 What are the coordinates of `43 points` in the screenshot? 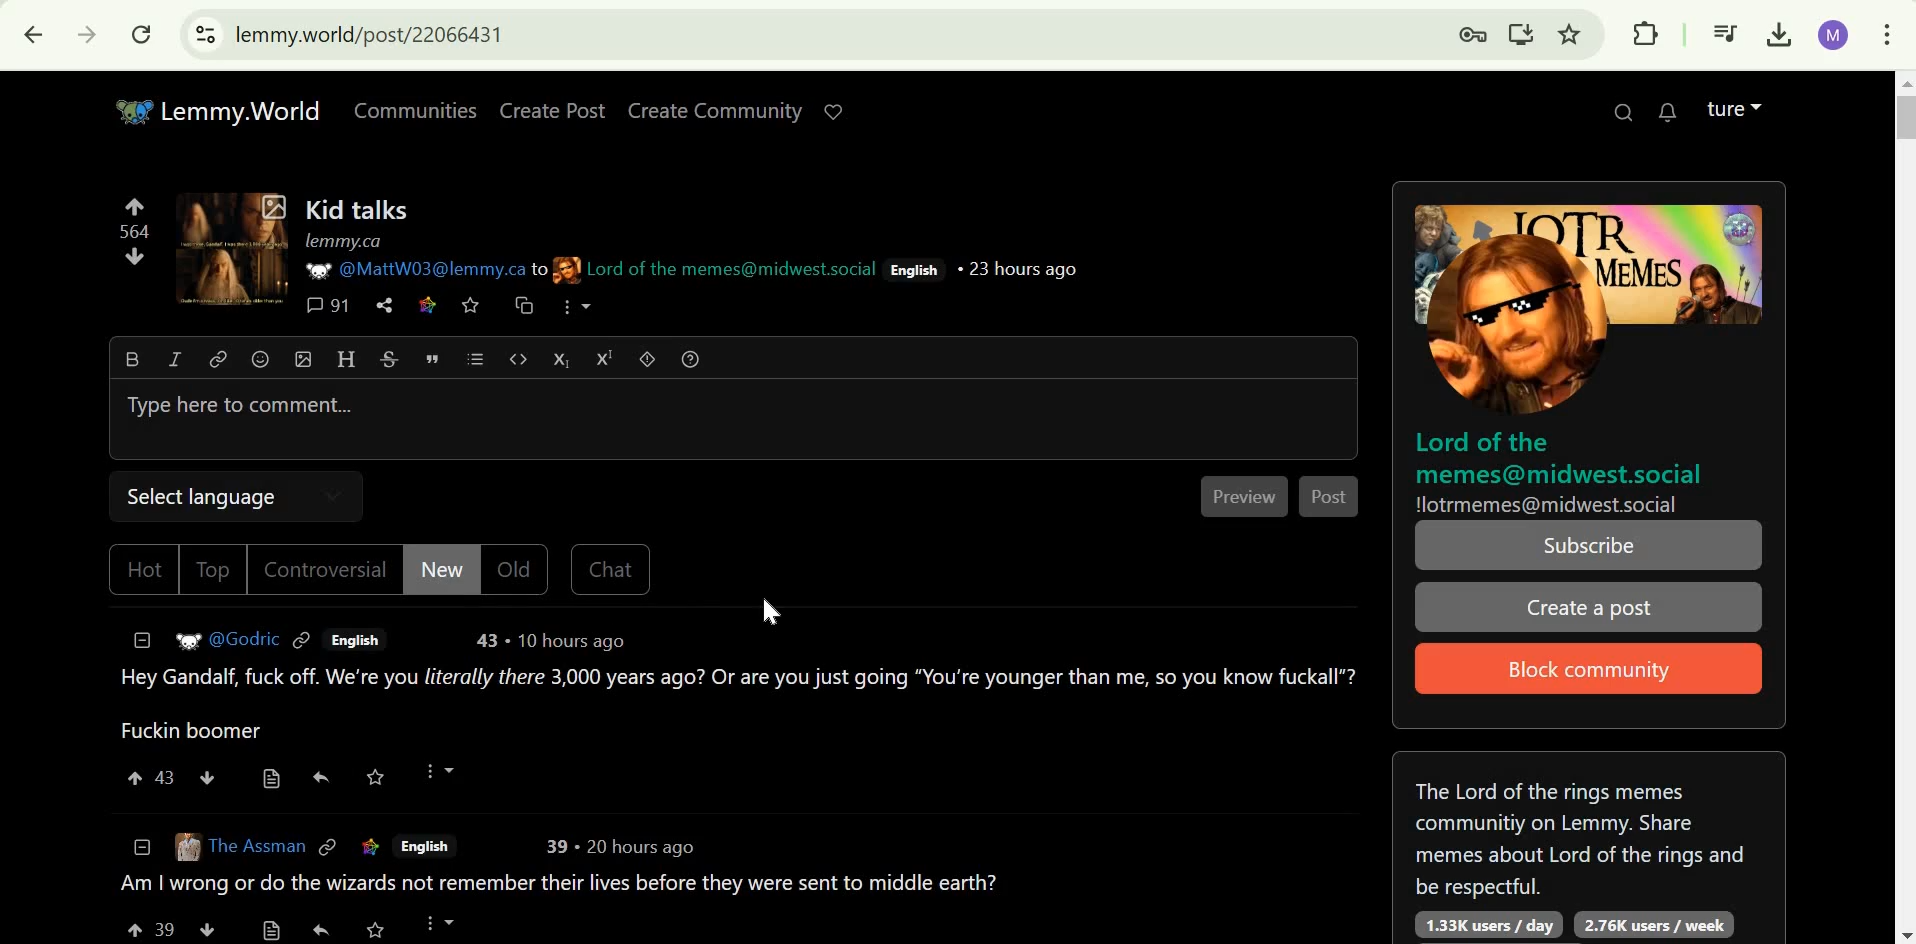 It's located at (168, 777).